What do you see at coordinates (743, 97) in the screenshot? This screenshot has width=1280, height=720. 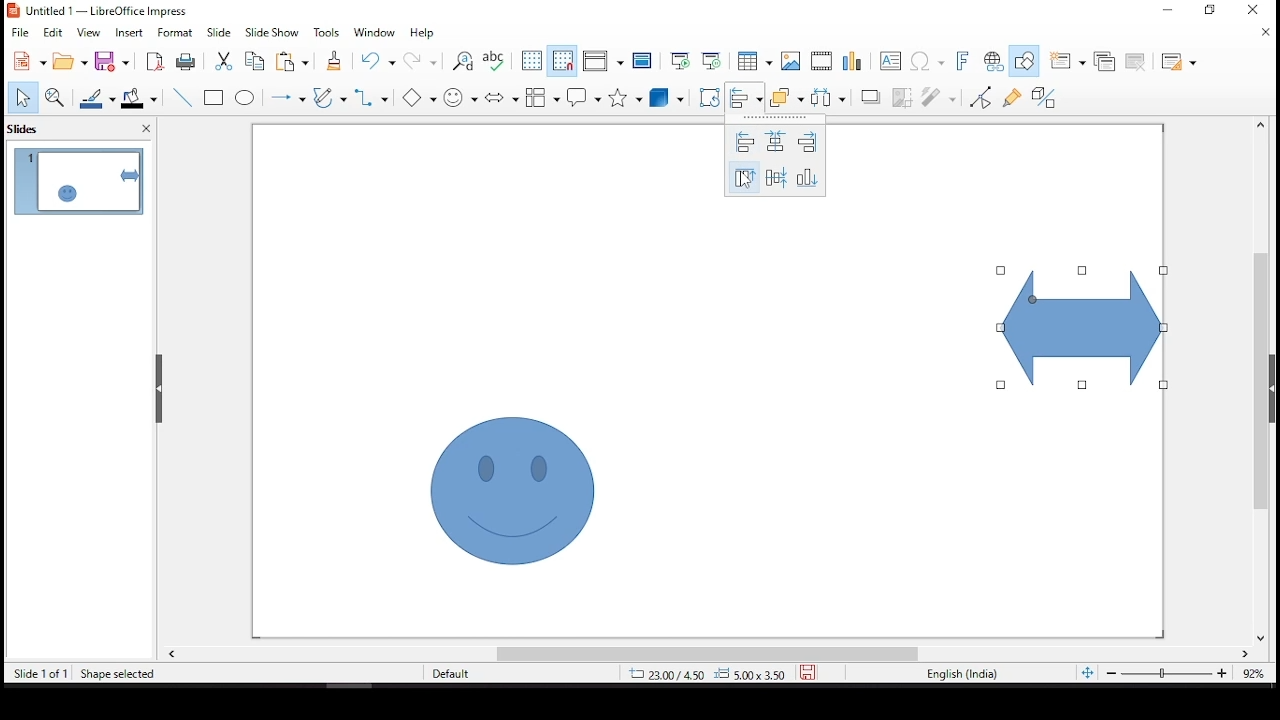 I see `align objects` at bounding box center [743, 97].